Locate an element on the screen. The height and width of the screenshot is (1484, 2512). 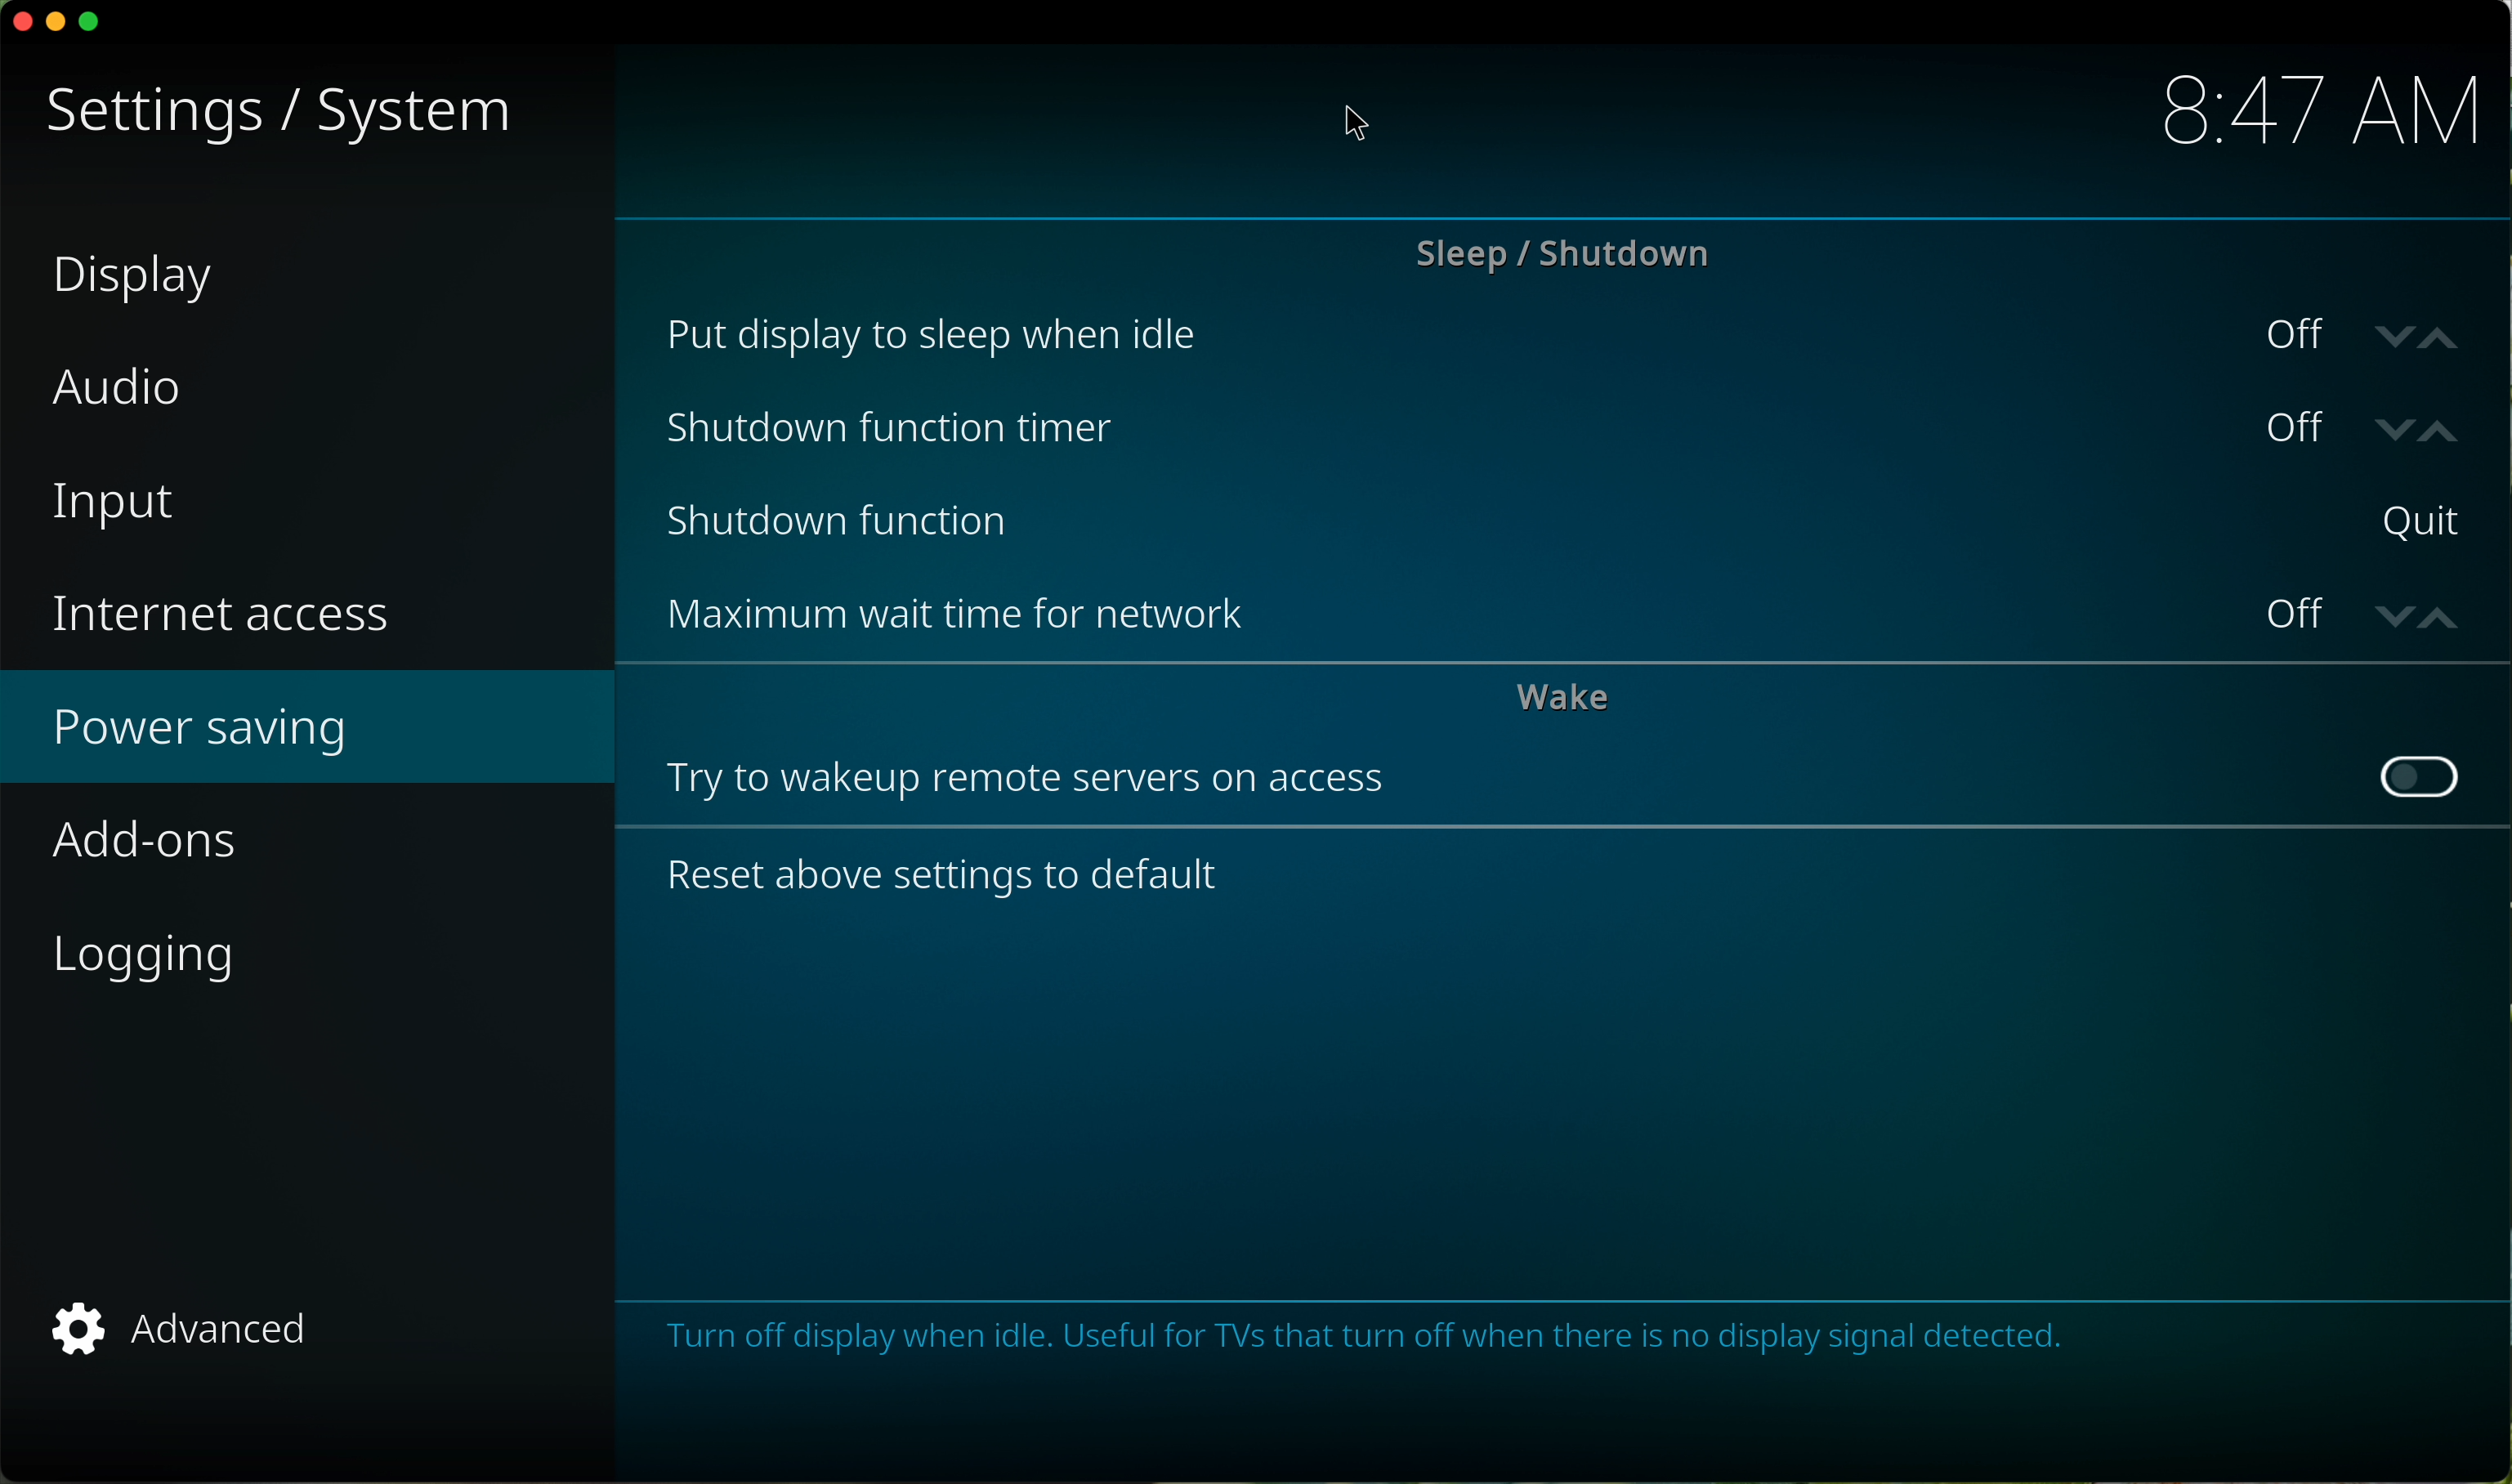
add-ons is located at coordinates (308, 838).